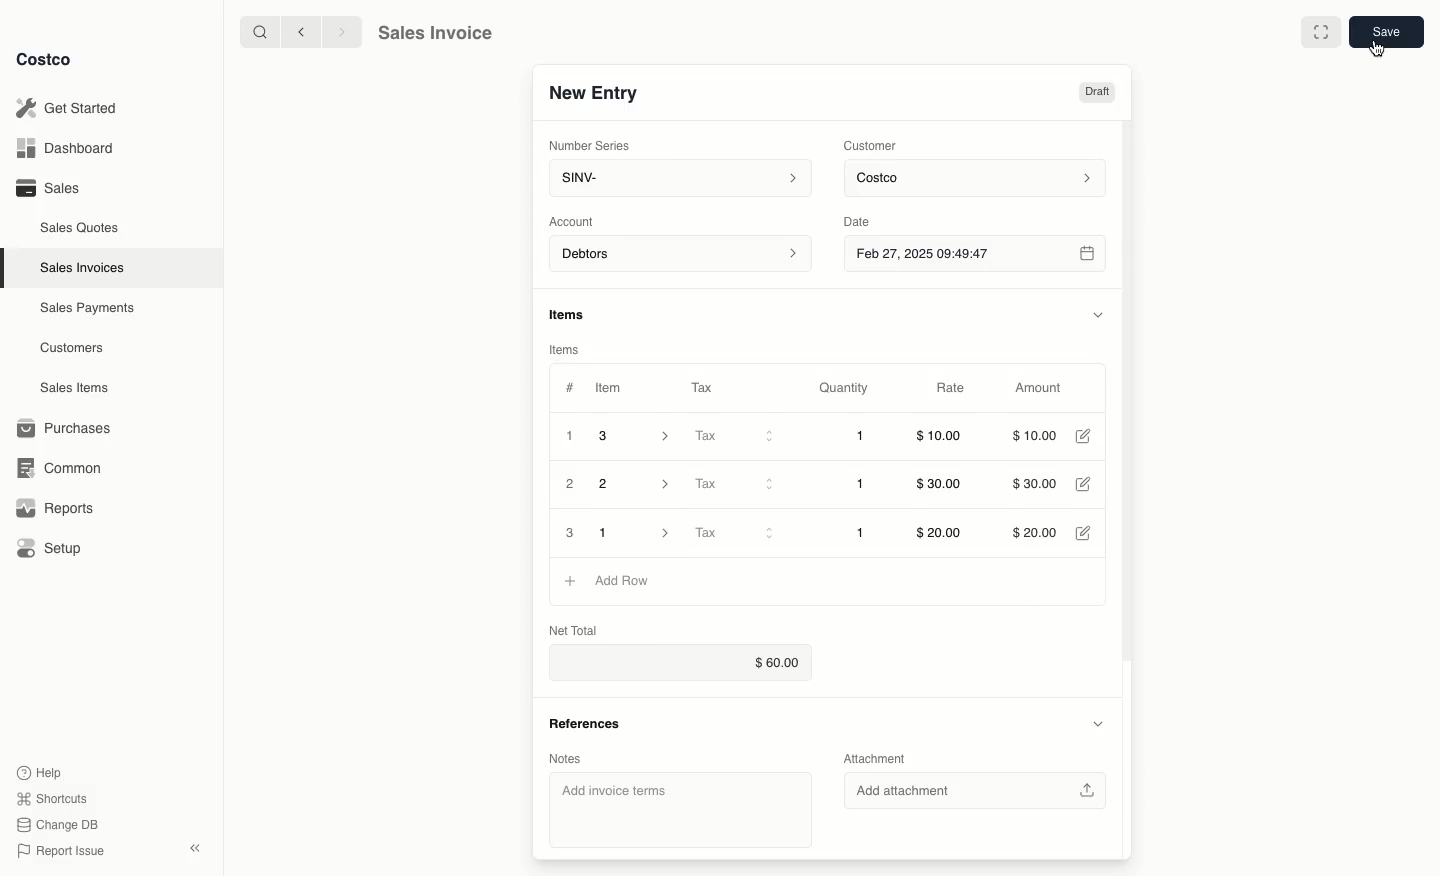  What do you see at coordinates (978, 179) in the screenshot?
I see `Costco` at bounding box center [978, 179].